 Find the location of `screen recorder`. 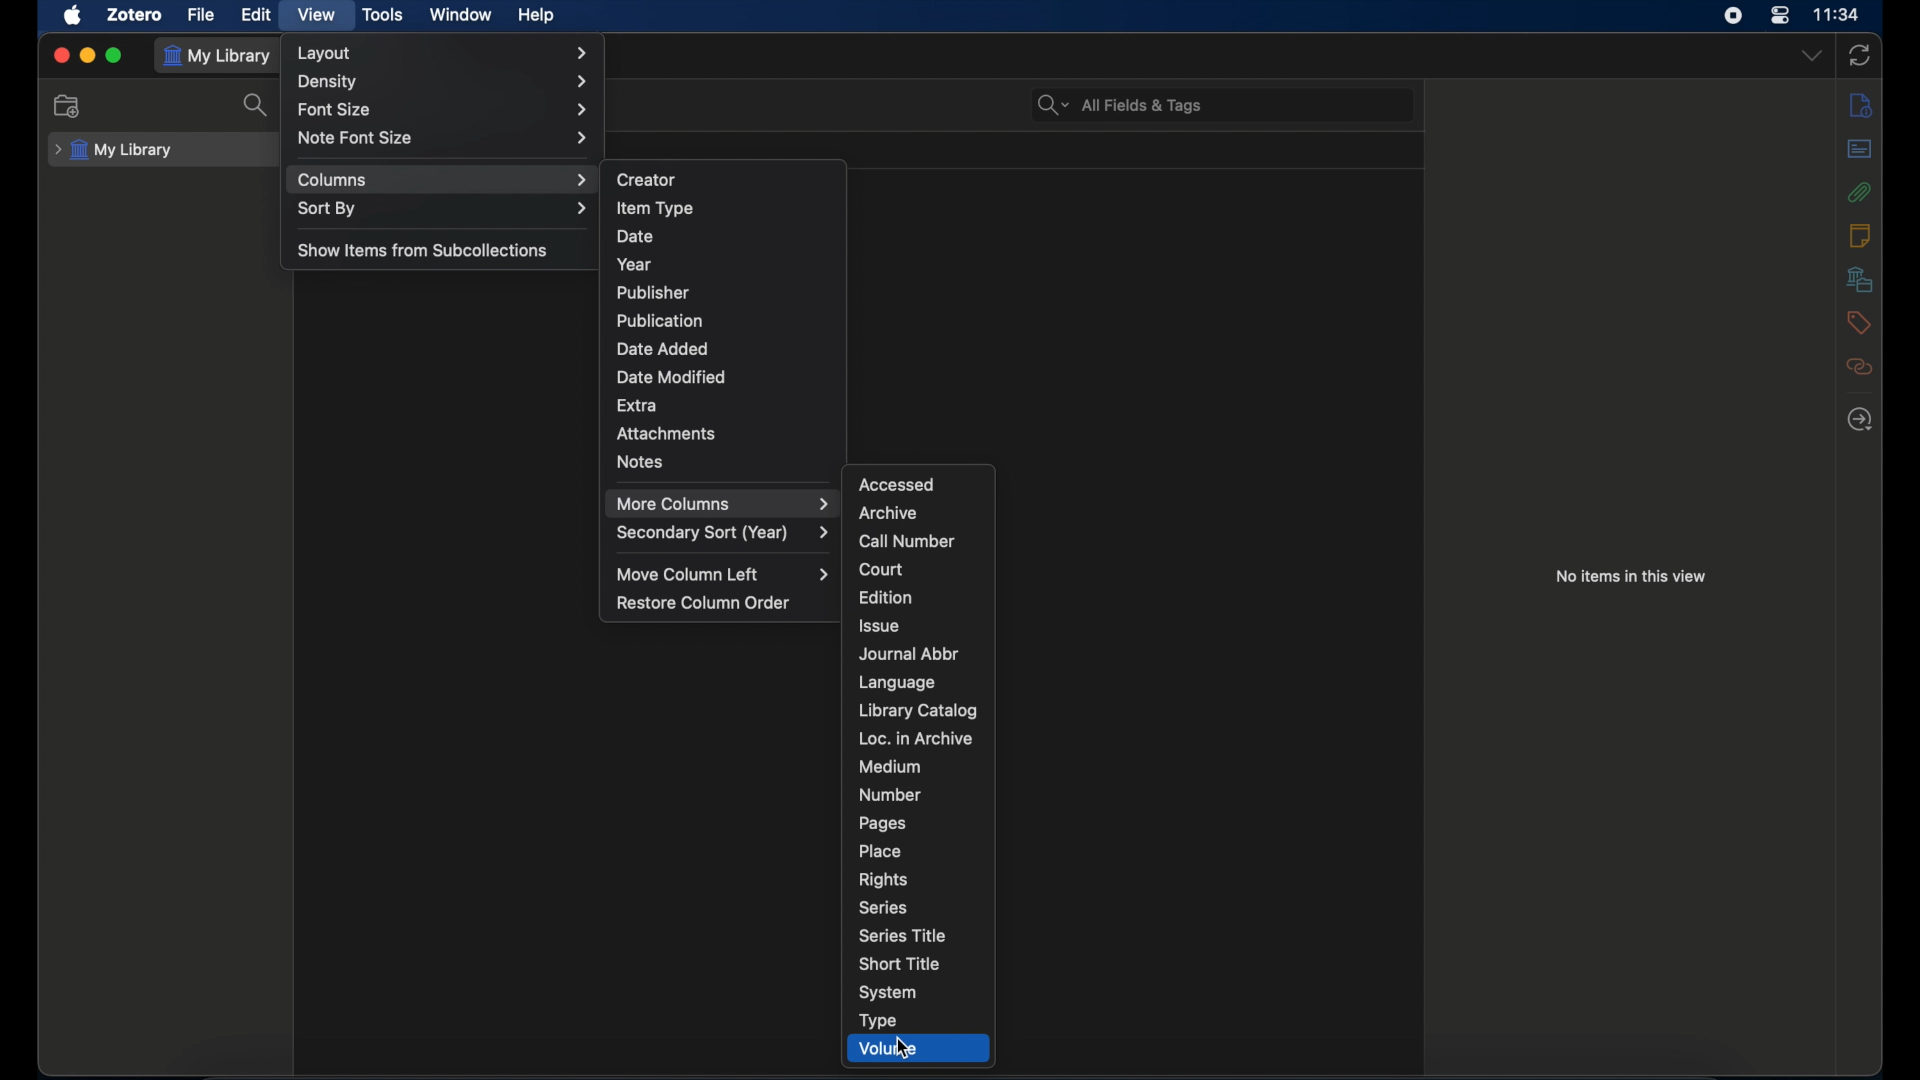

screen recorder is located at coordinates (1733, 16).